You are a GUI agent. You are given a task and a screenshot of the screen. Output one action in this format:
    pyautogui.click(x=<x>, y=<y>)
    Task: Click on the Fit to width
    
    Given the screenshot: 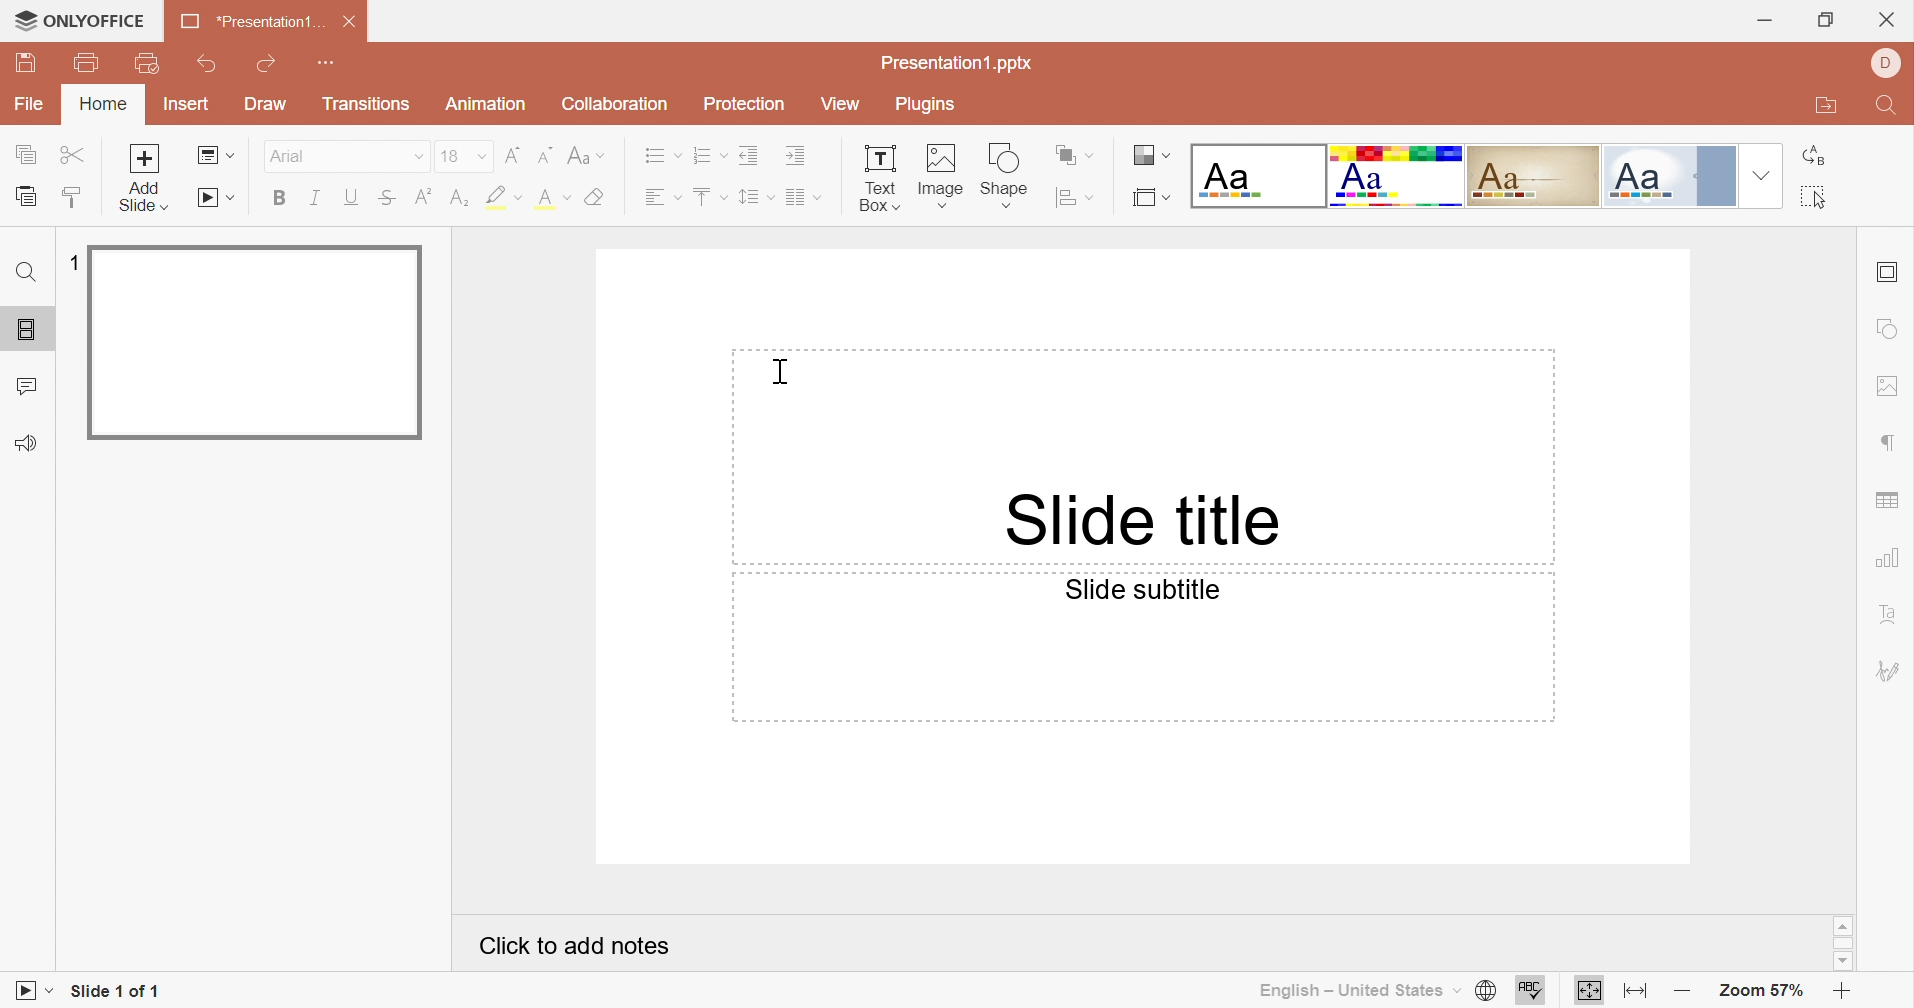 What is the action you would take?
    pyautogui.click(x=1641, y=992)
    